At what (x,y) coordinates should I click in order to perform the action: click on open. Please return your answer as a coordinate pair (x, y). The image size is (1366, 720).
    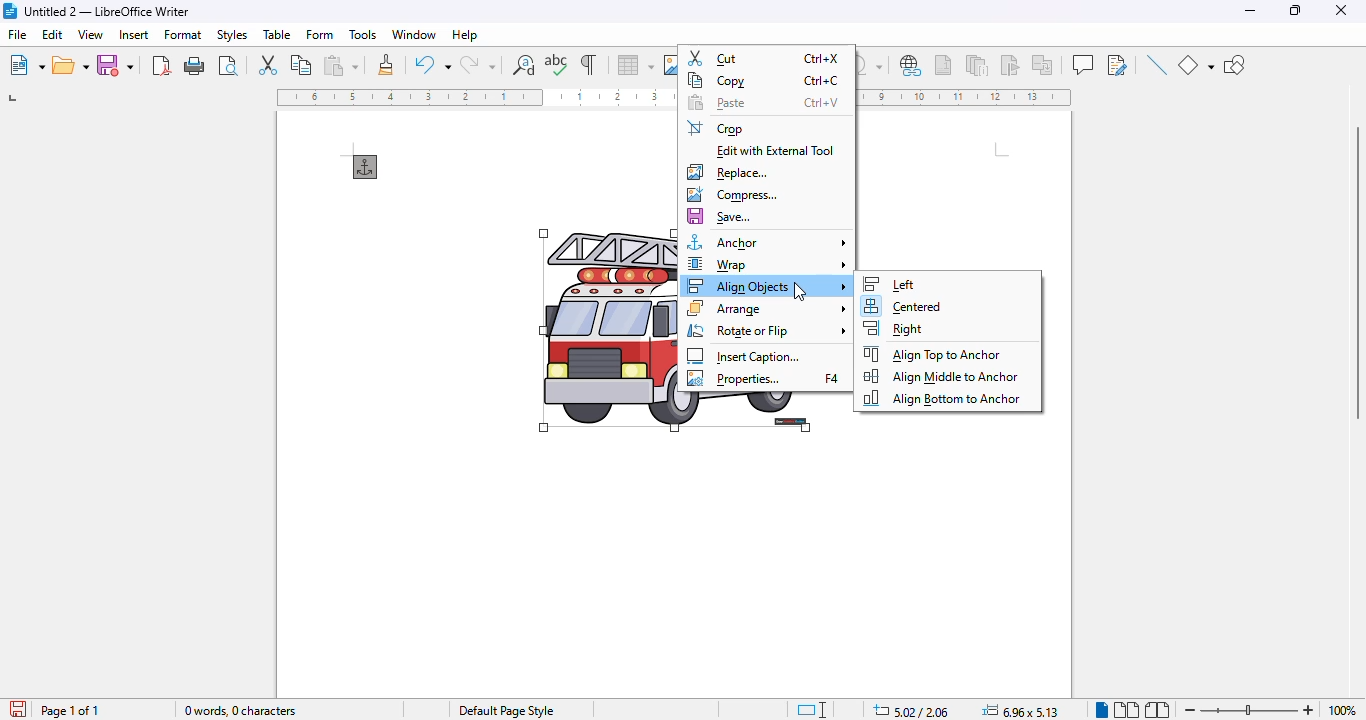
    Looking at the image, I should click on (71, 65).